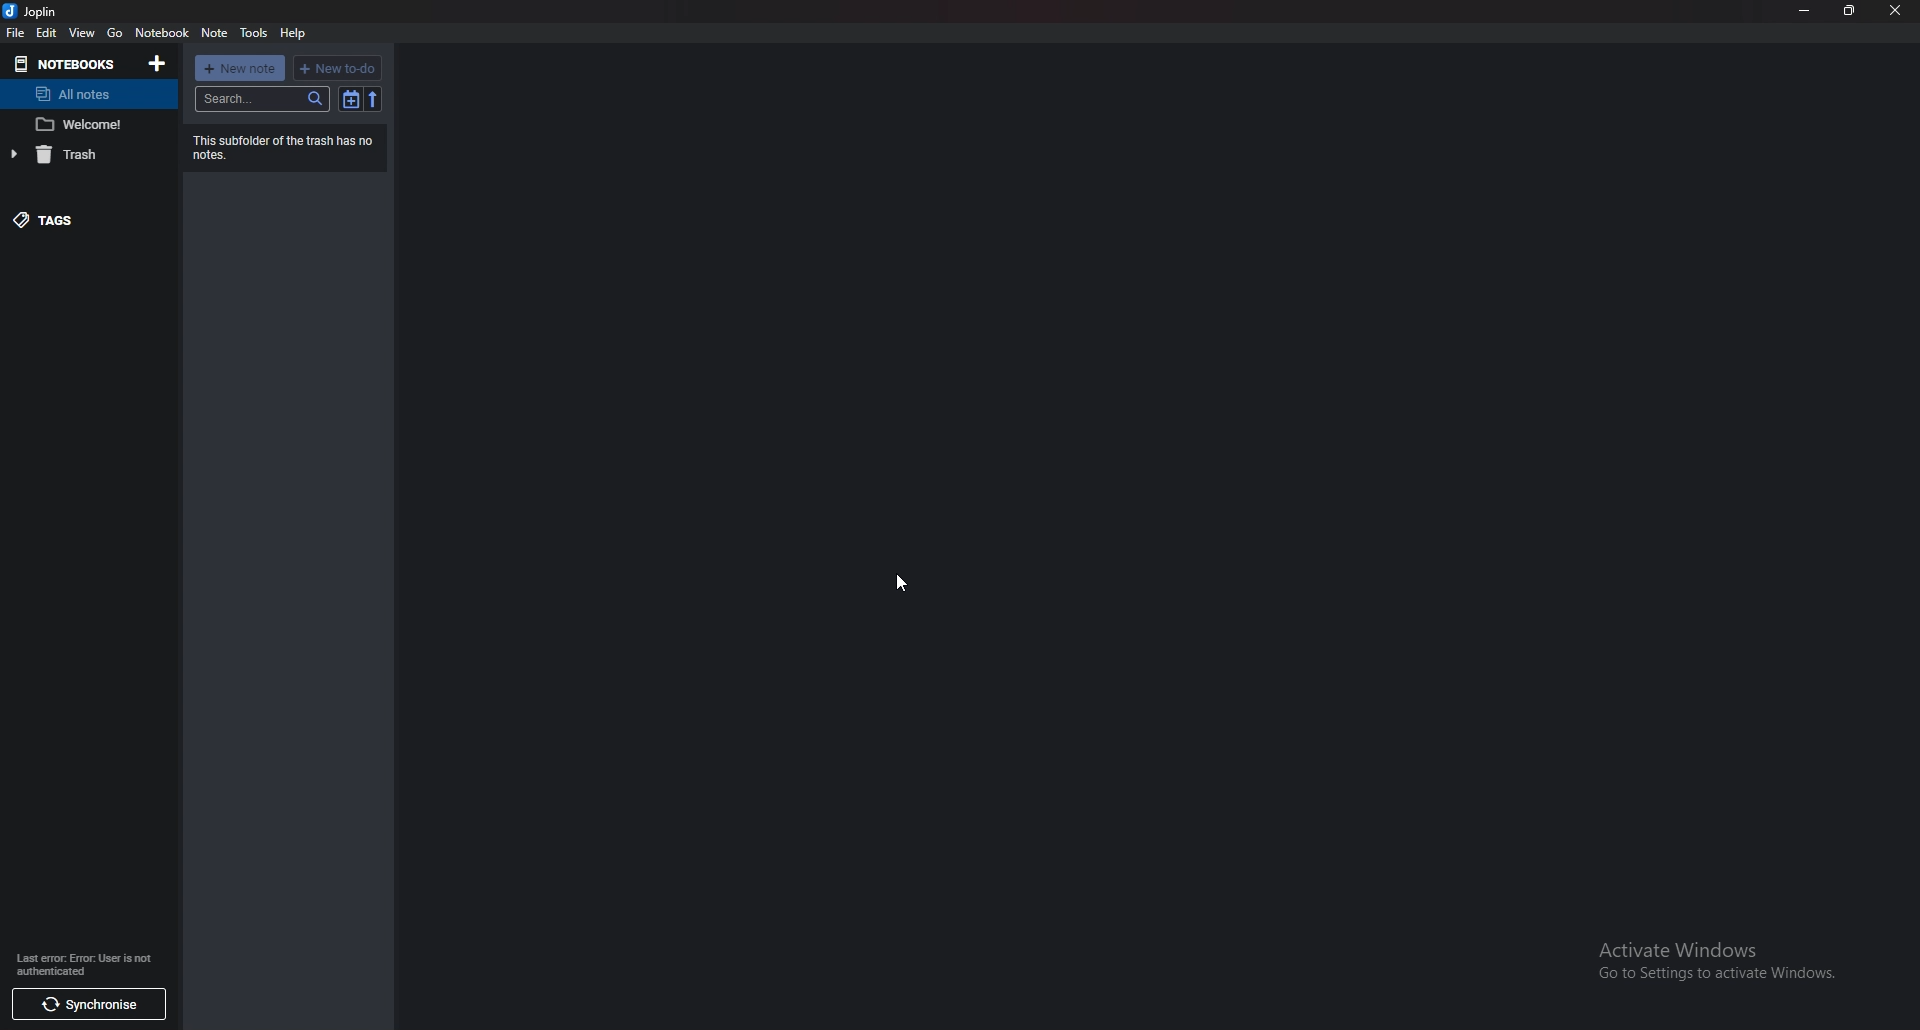  What do you see at coordinates (265, 98) in the screenshot?
I see `search` at bounding box center [265, 98].